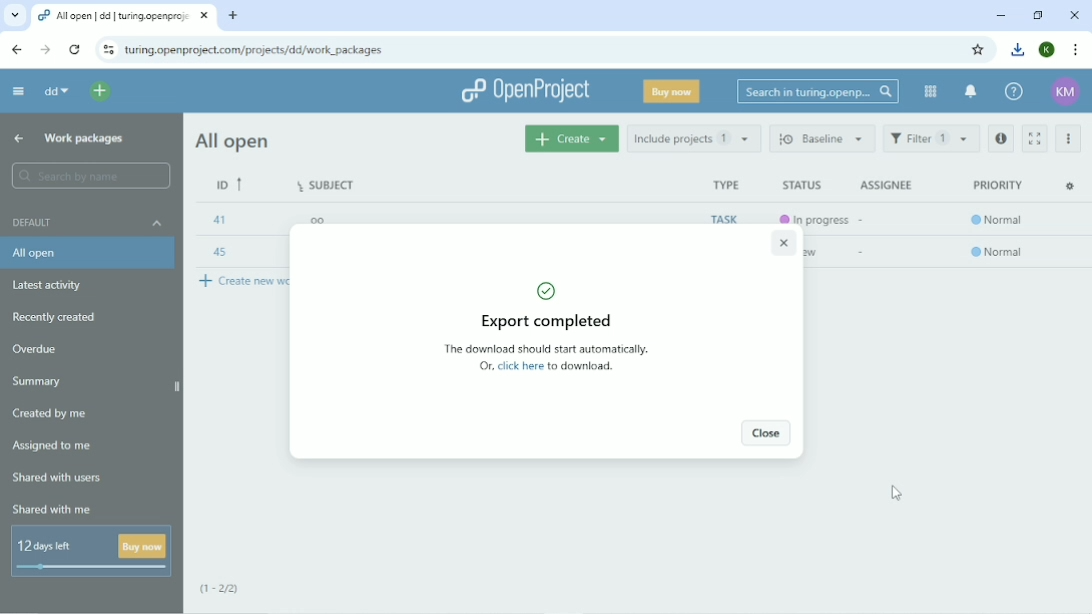 This screenshot has width=1092, height=614. Describe the element at coordinates (545, 349) in the screenshot. I see `The download should start automatically.` at that location.